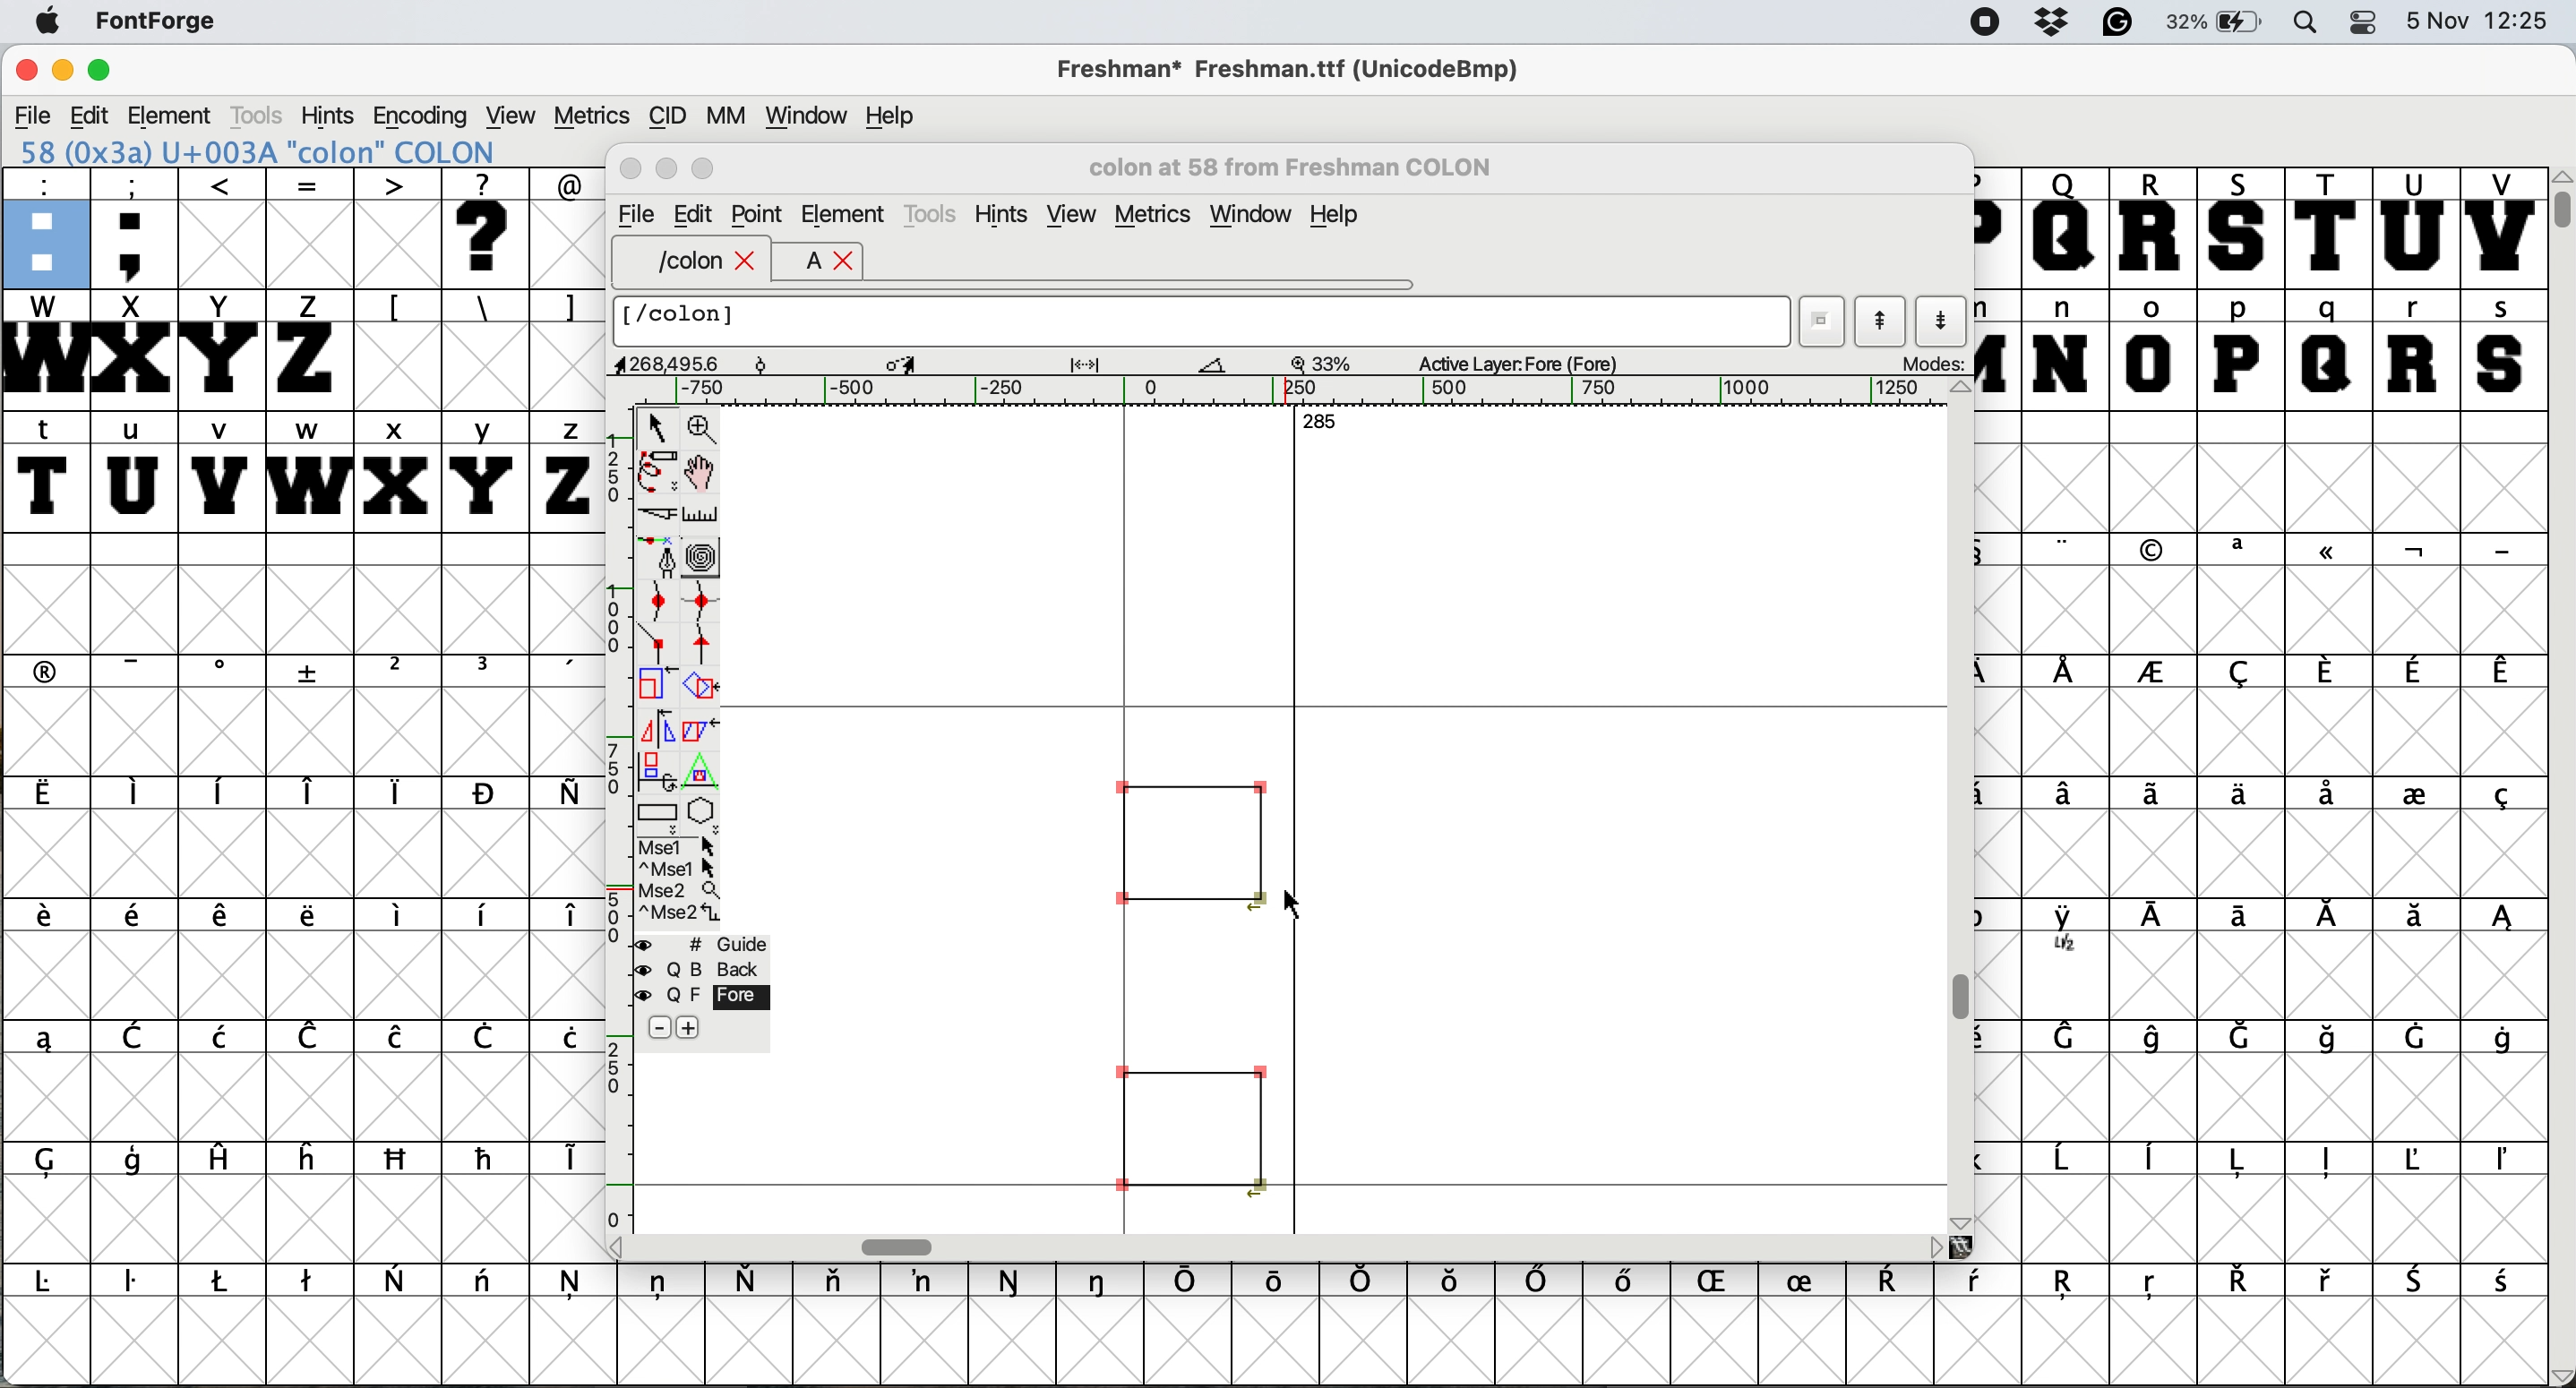 This screenshot has width=2576, height=1388. Describe the element at coordinates (2069, 932) in the screenshot. I see `symbol` at that location.